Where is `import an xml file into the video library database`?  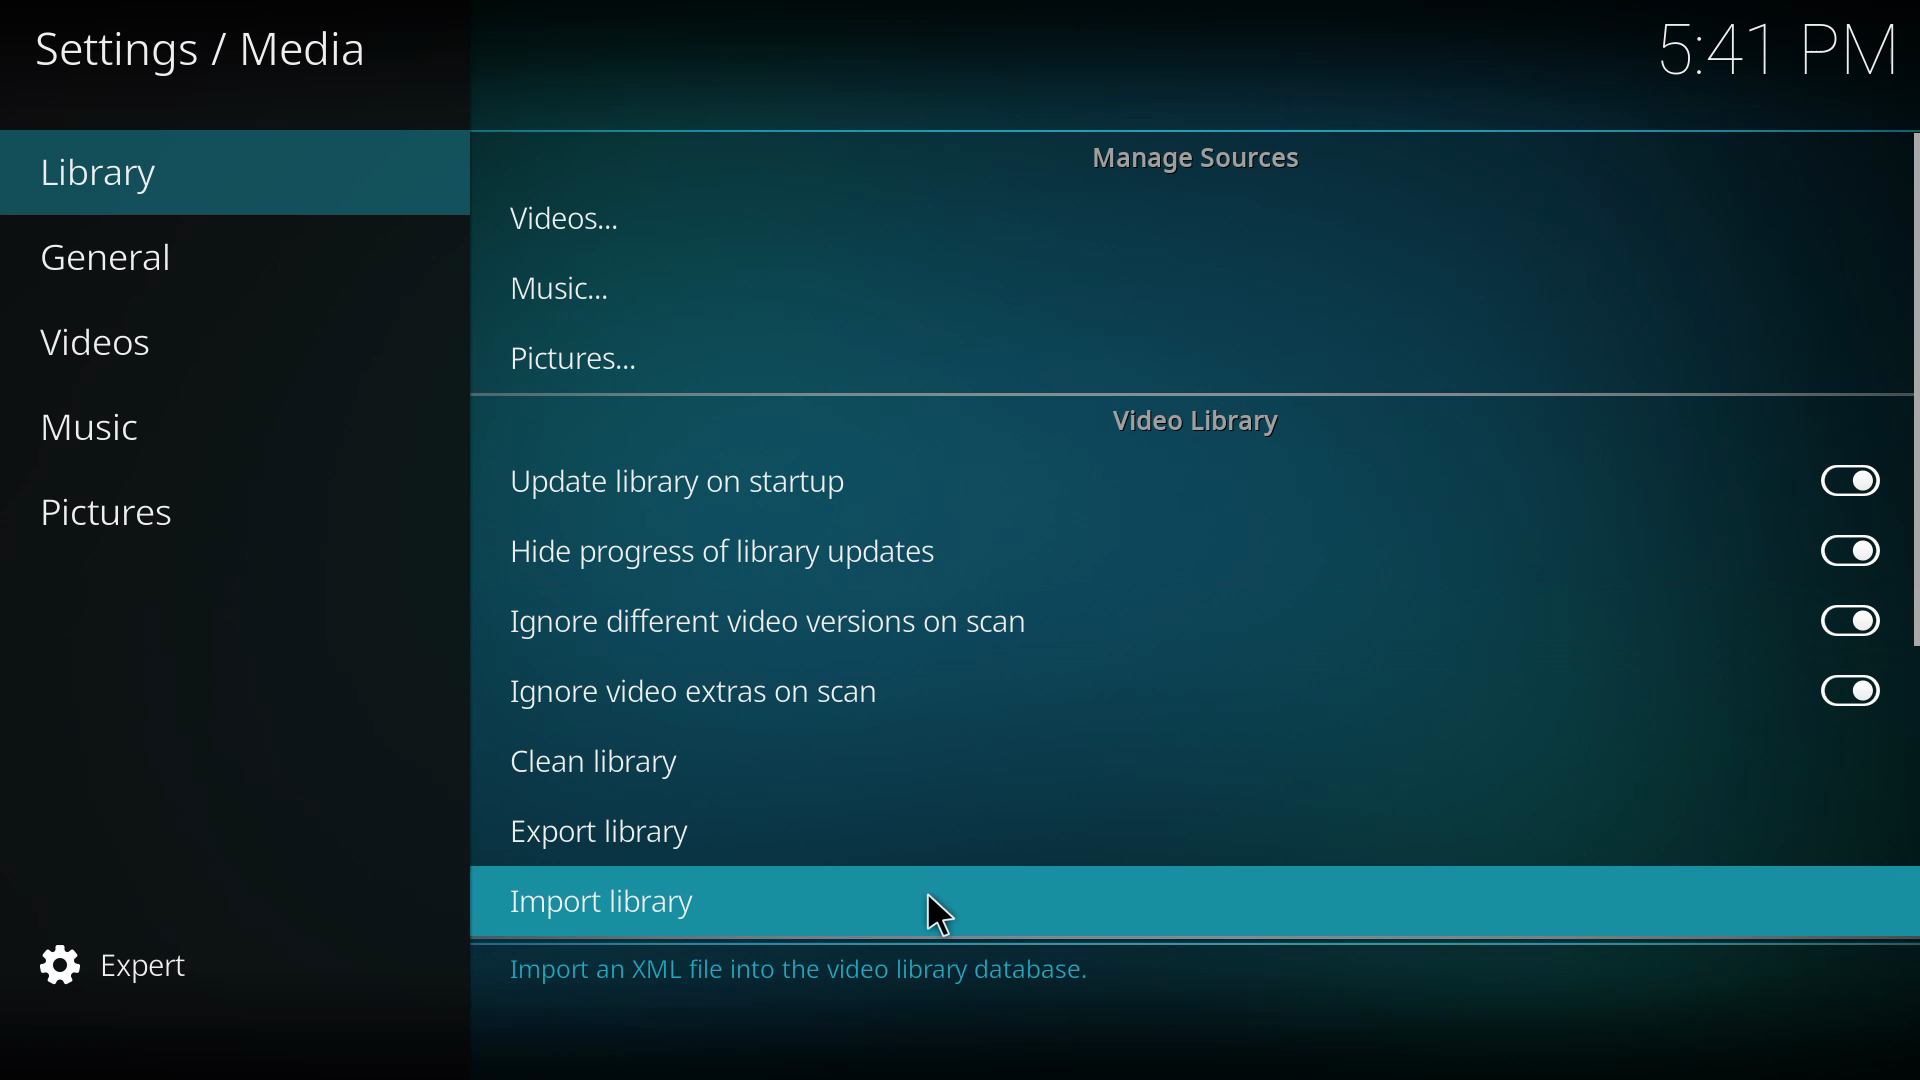 import an xml file into the video library database is located at coordinates (808, 970).